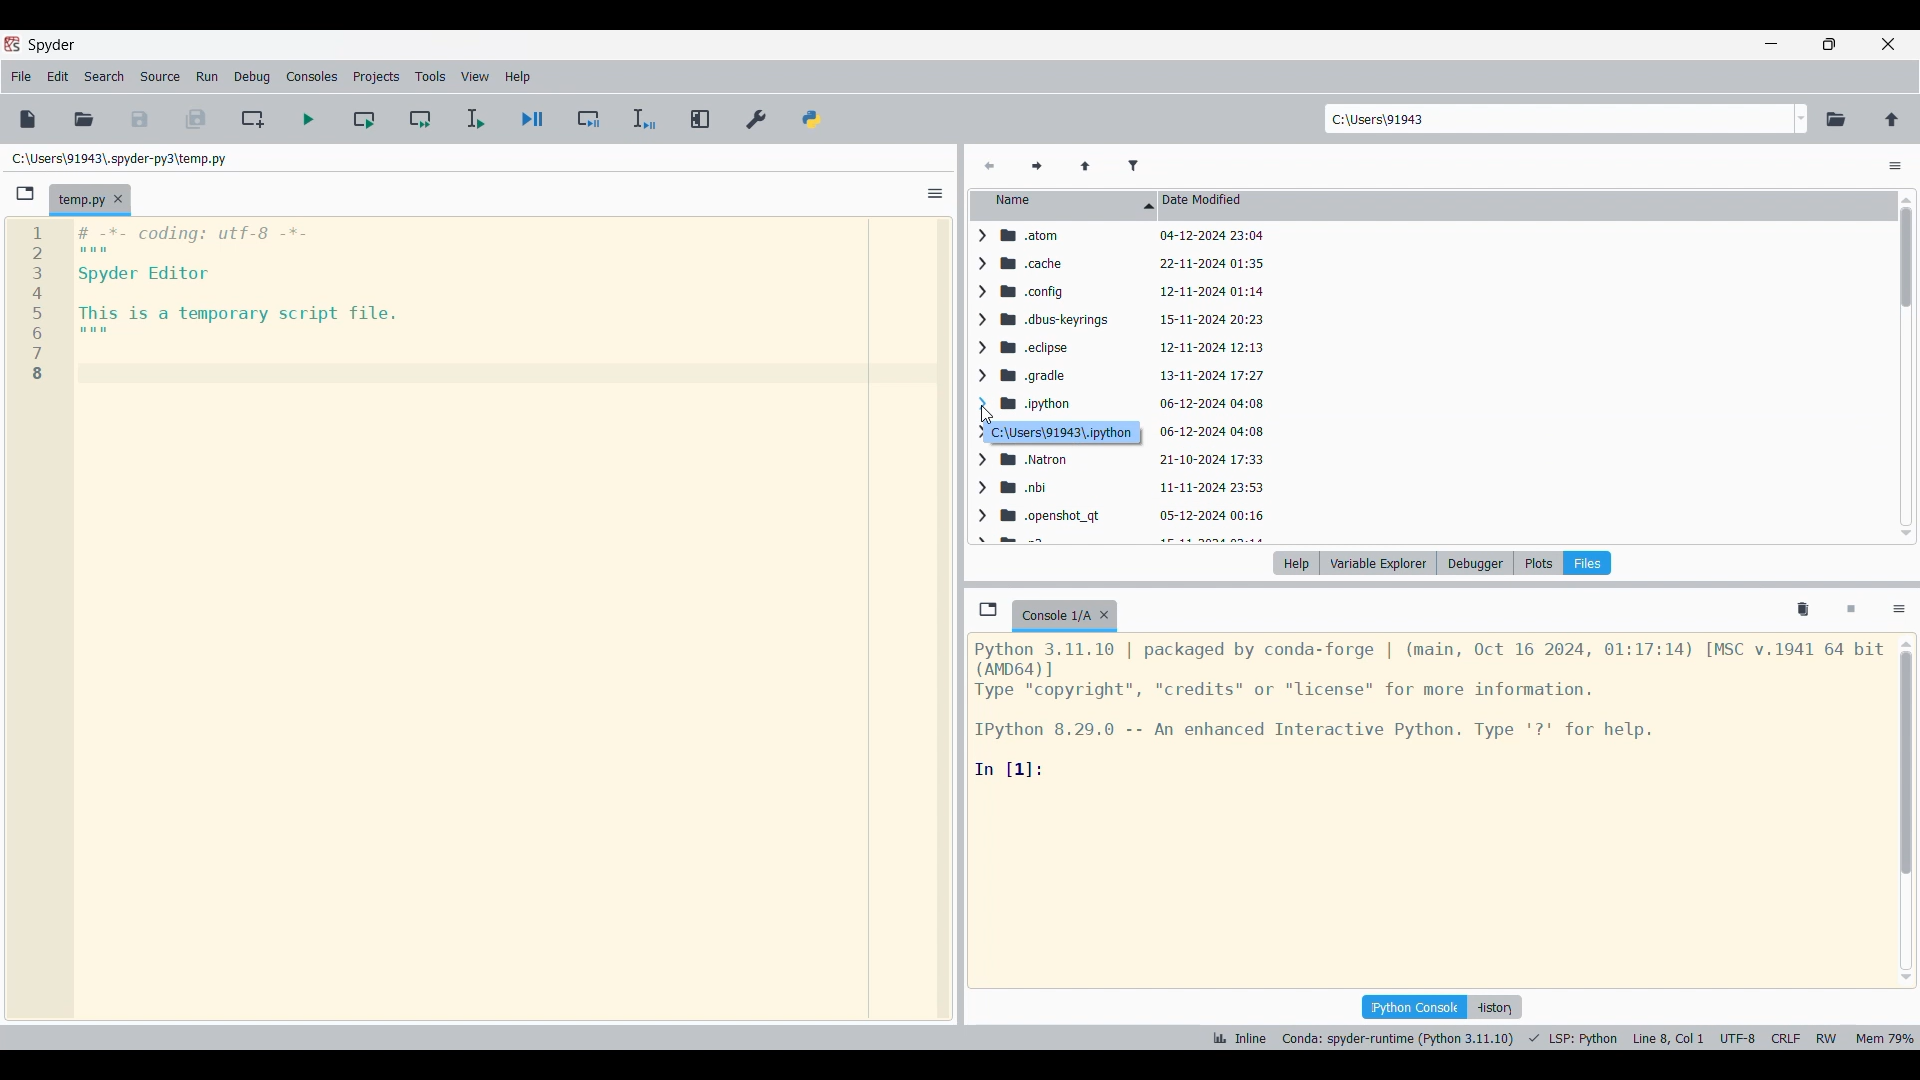  I want to click on Browse tab, so click(25, 194).